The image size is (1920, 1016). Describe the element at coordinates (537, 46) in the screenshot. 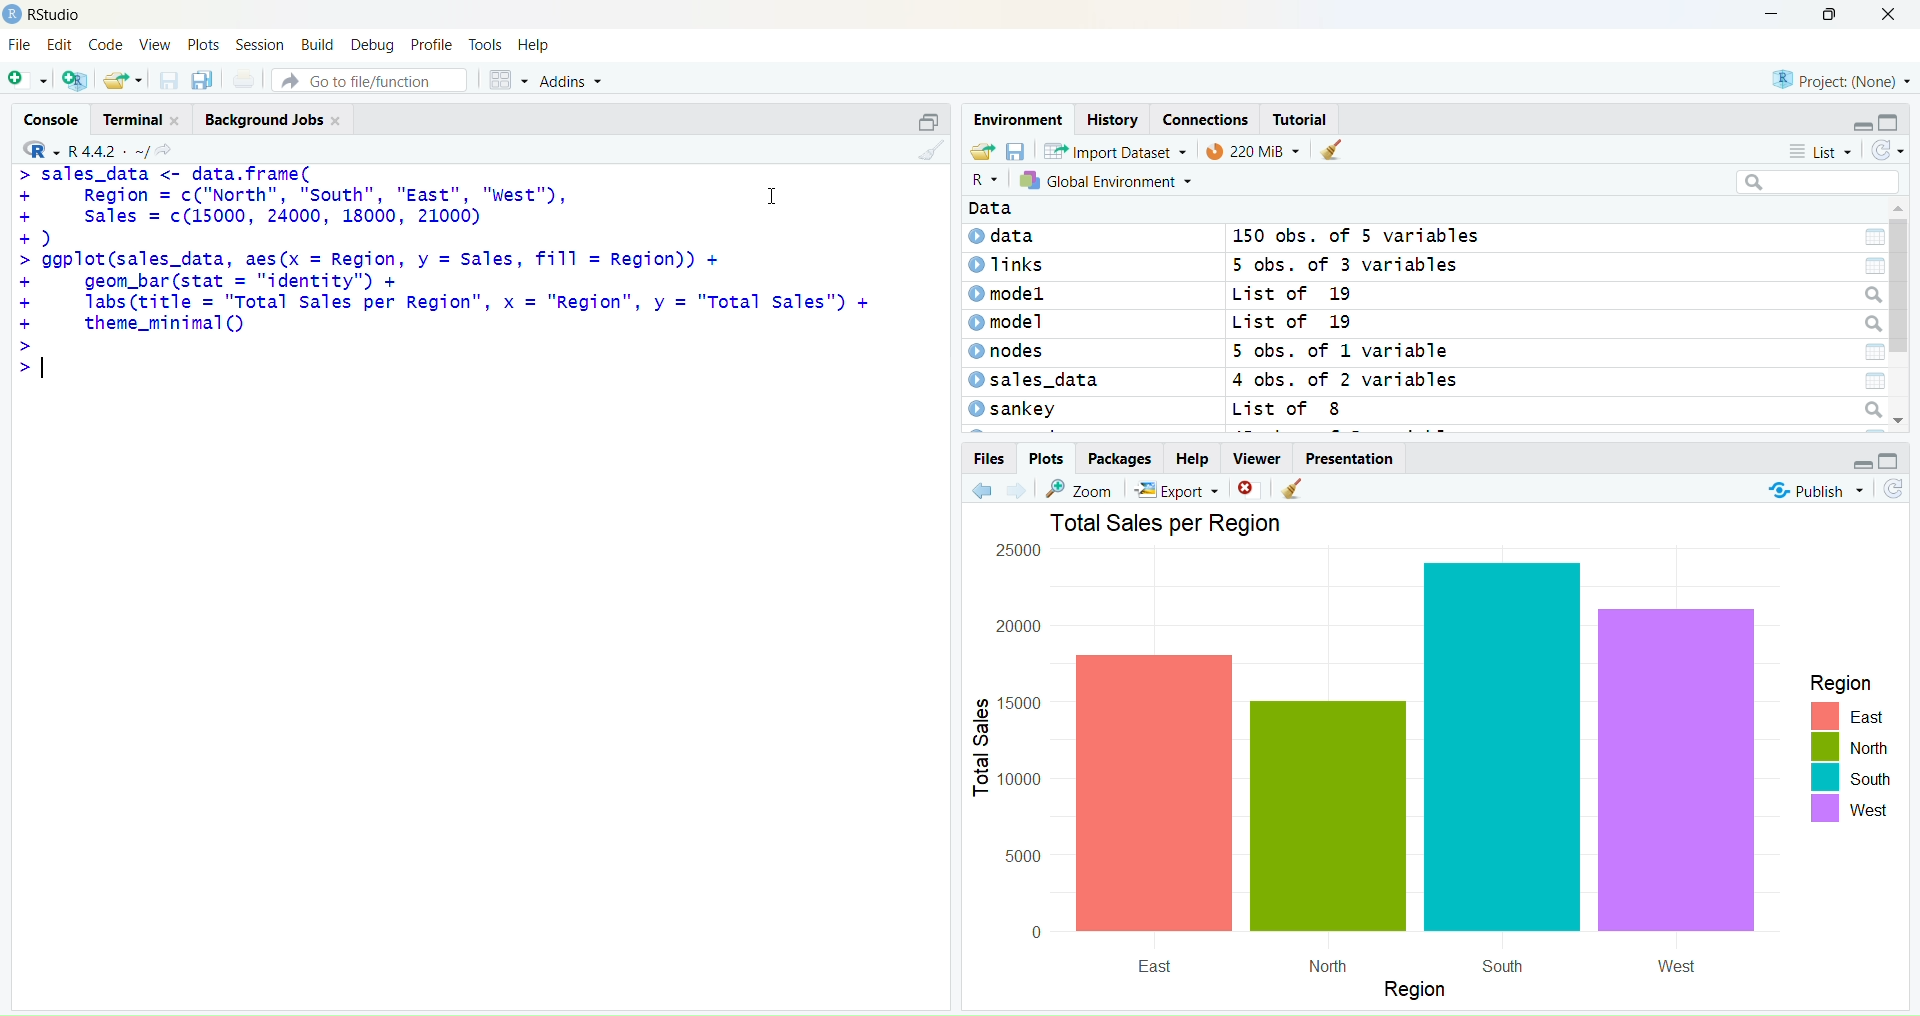

I see `Help` at that location.